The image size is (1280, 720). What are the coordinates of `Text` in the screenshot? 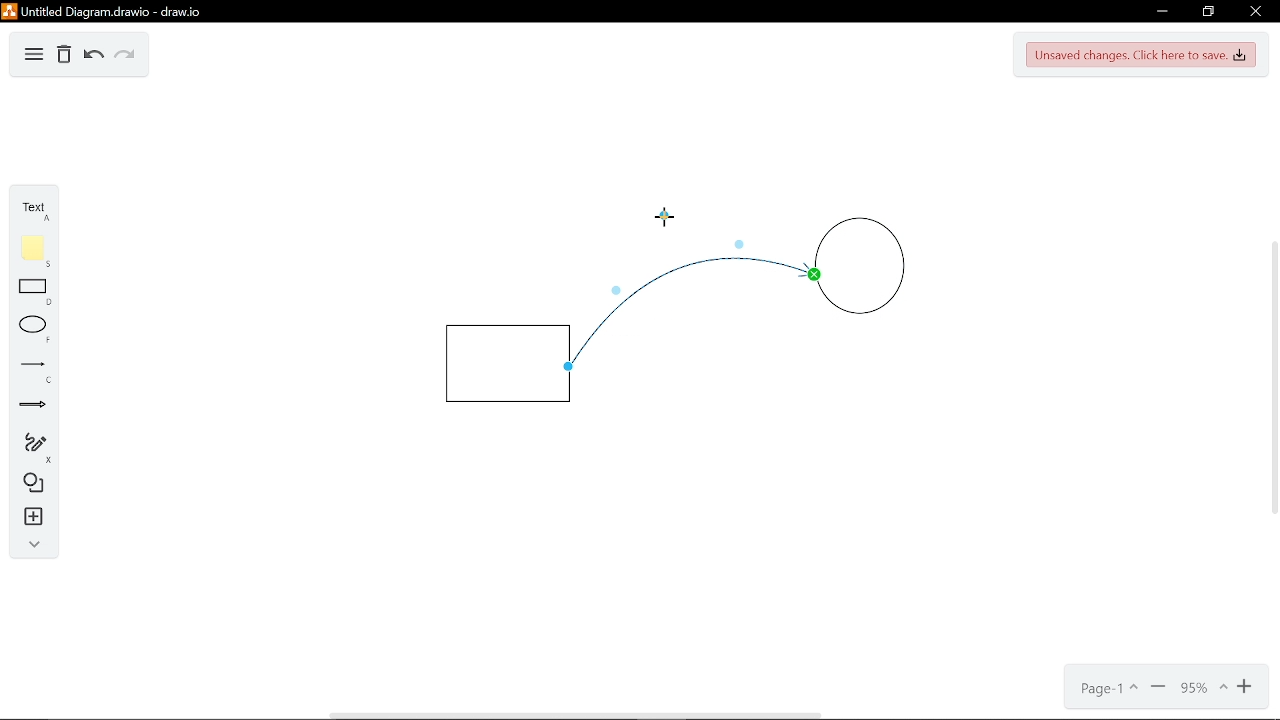 It's located at (35, 210).